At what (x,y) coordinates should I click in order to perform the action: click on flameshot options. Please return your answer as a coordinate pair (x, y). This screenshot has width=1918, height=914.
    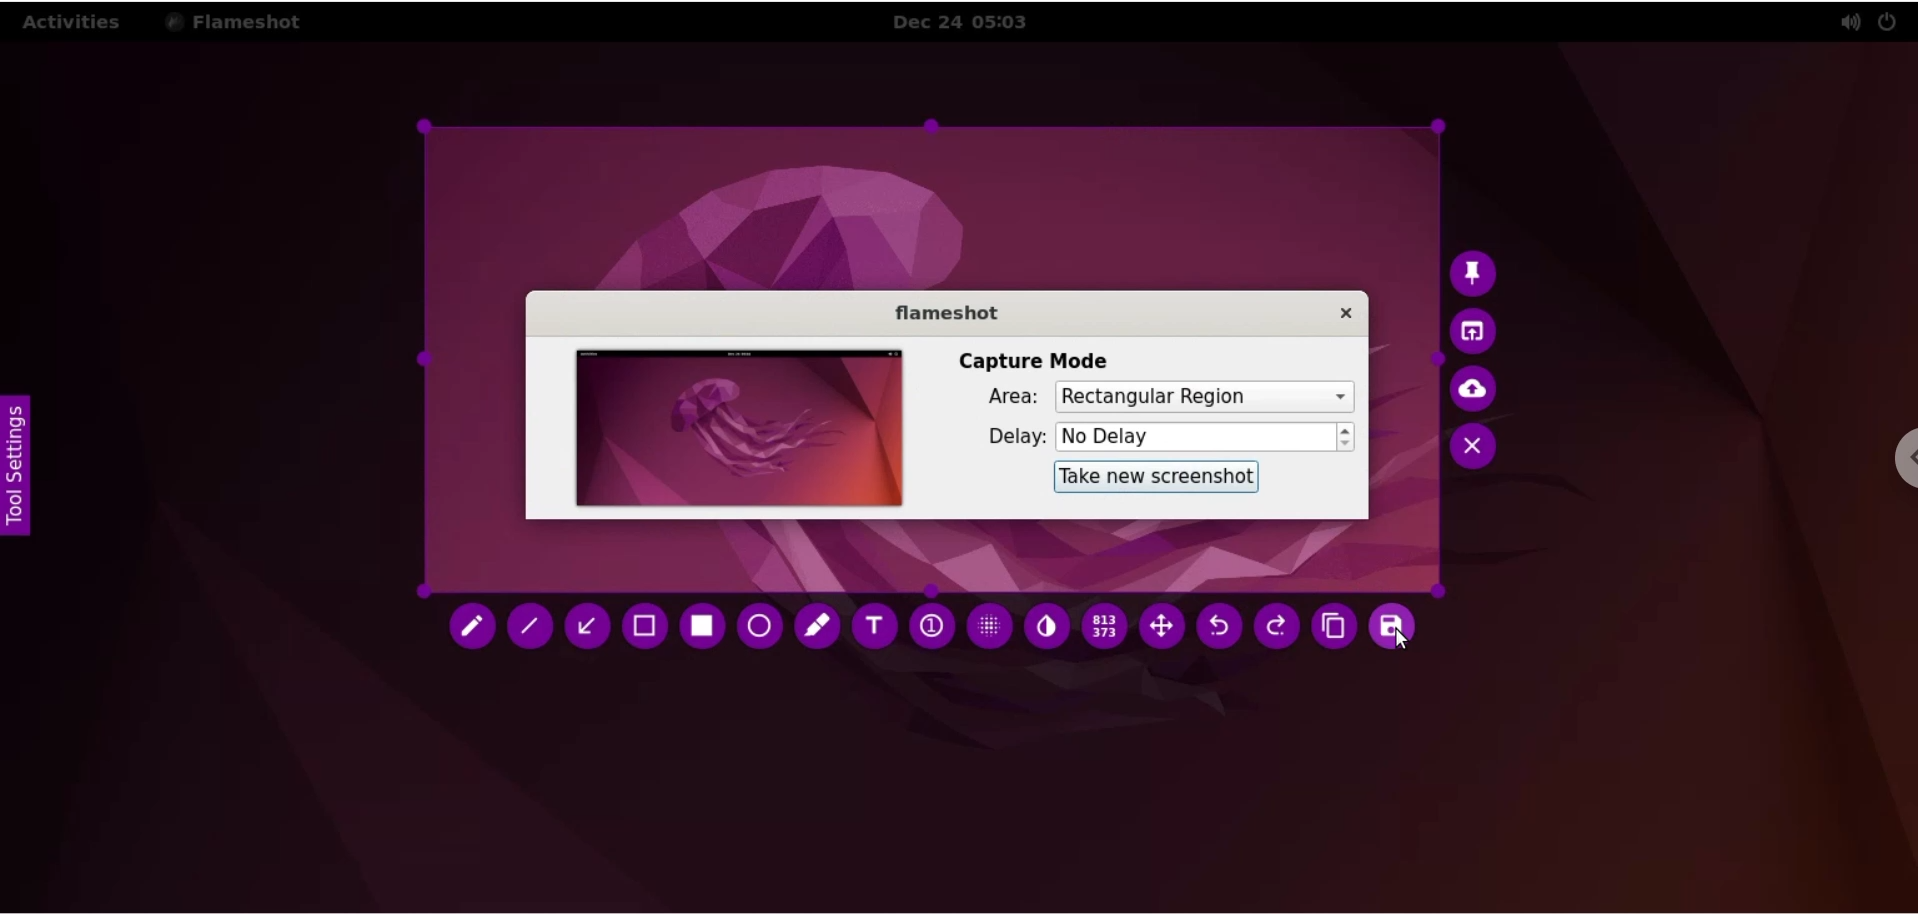
    Looking at the image, I should click on (239, 21).